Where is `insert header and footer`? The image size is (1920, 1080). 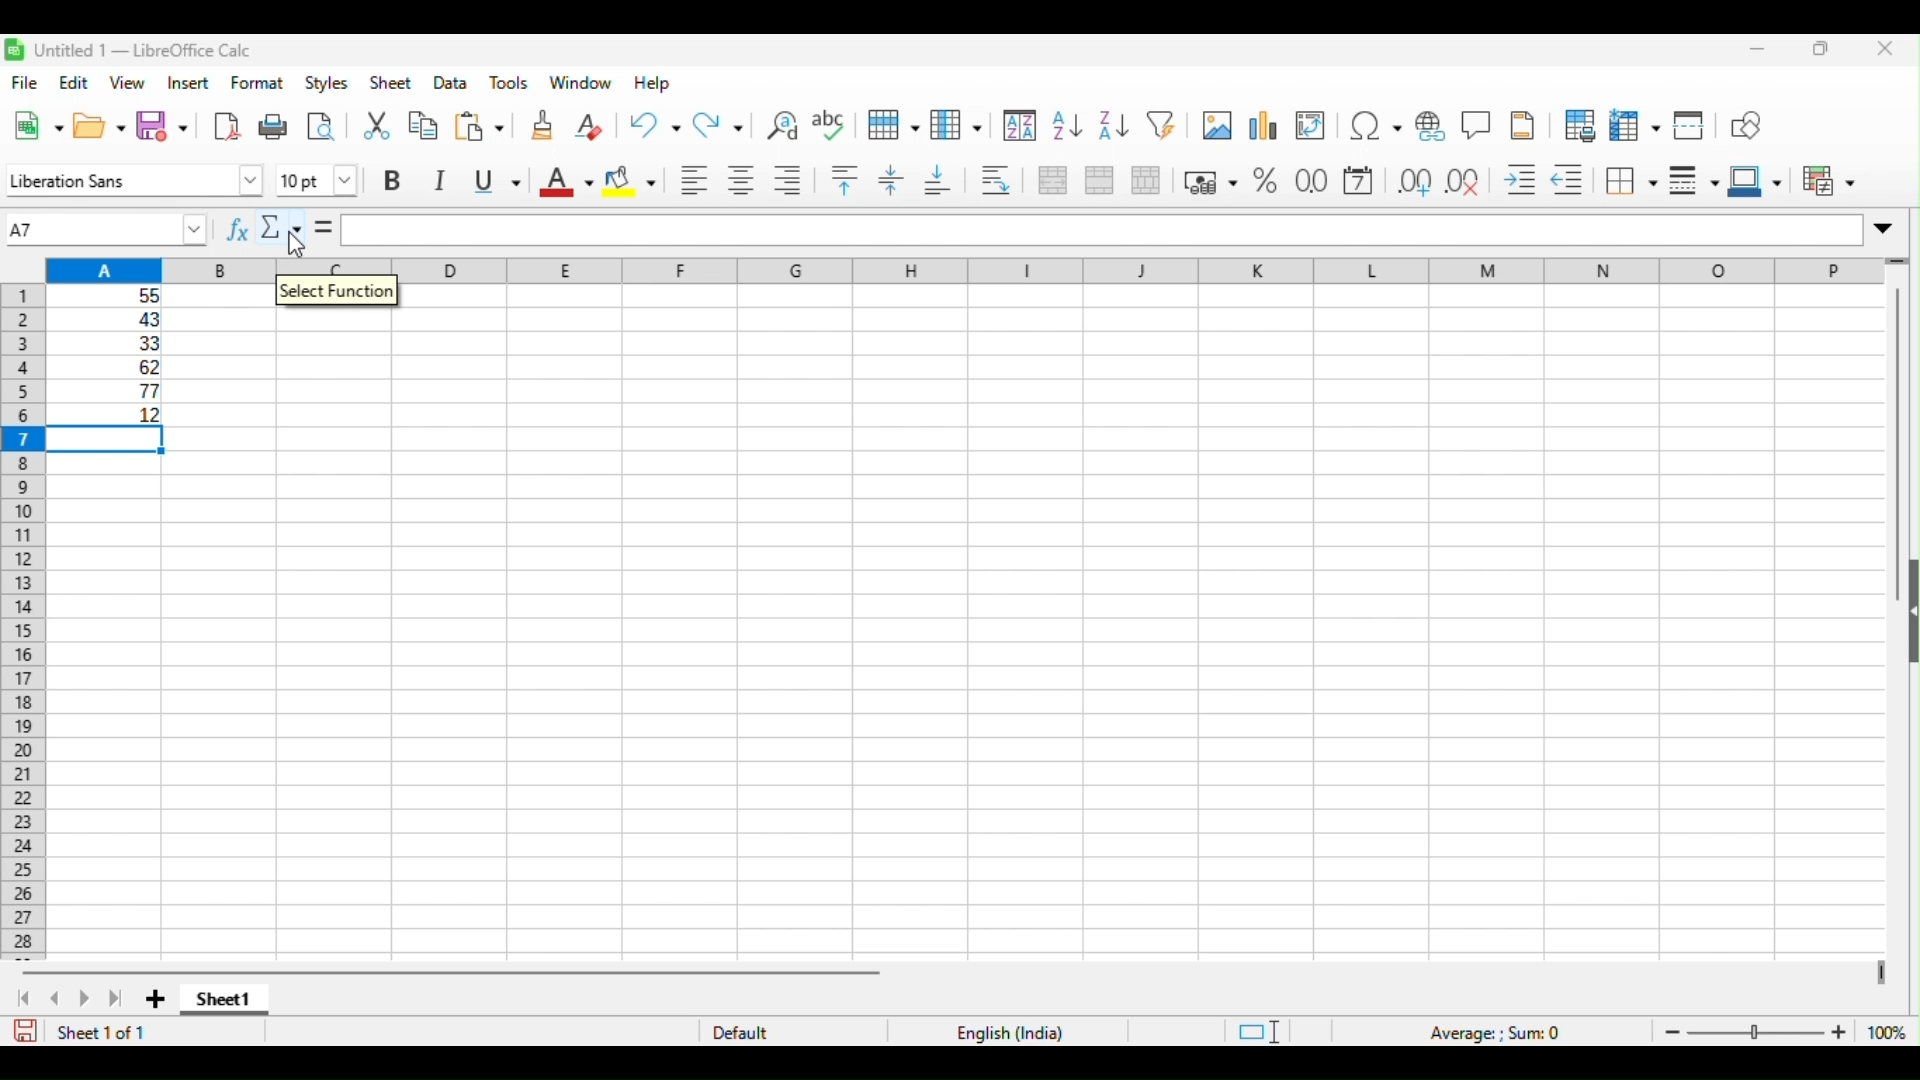
insert header and footer is located at coordinates (1520, 124).